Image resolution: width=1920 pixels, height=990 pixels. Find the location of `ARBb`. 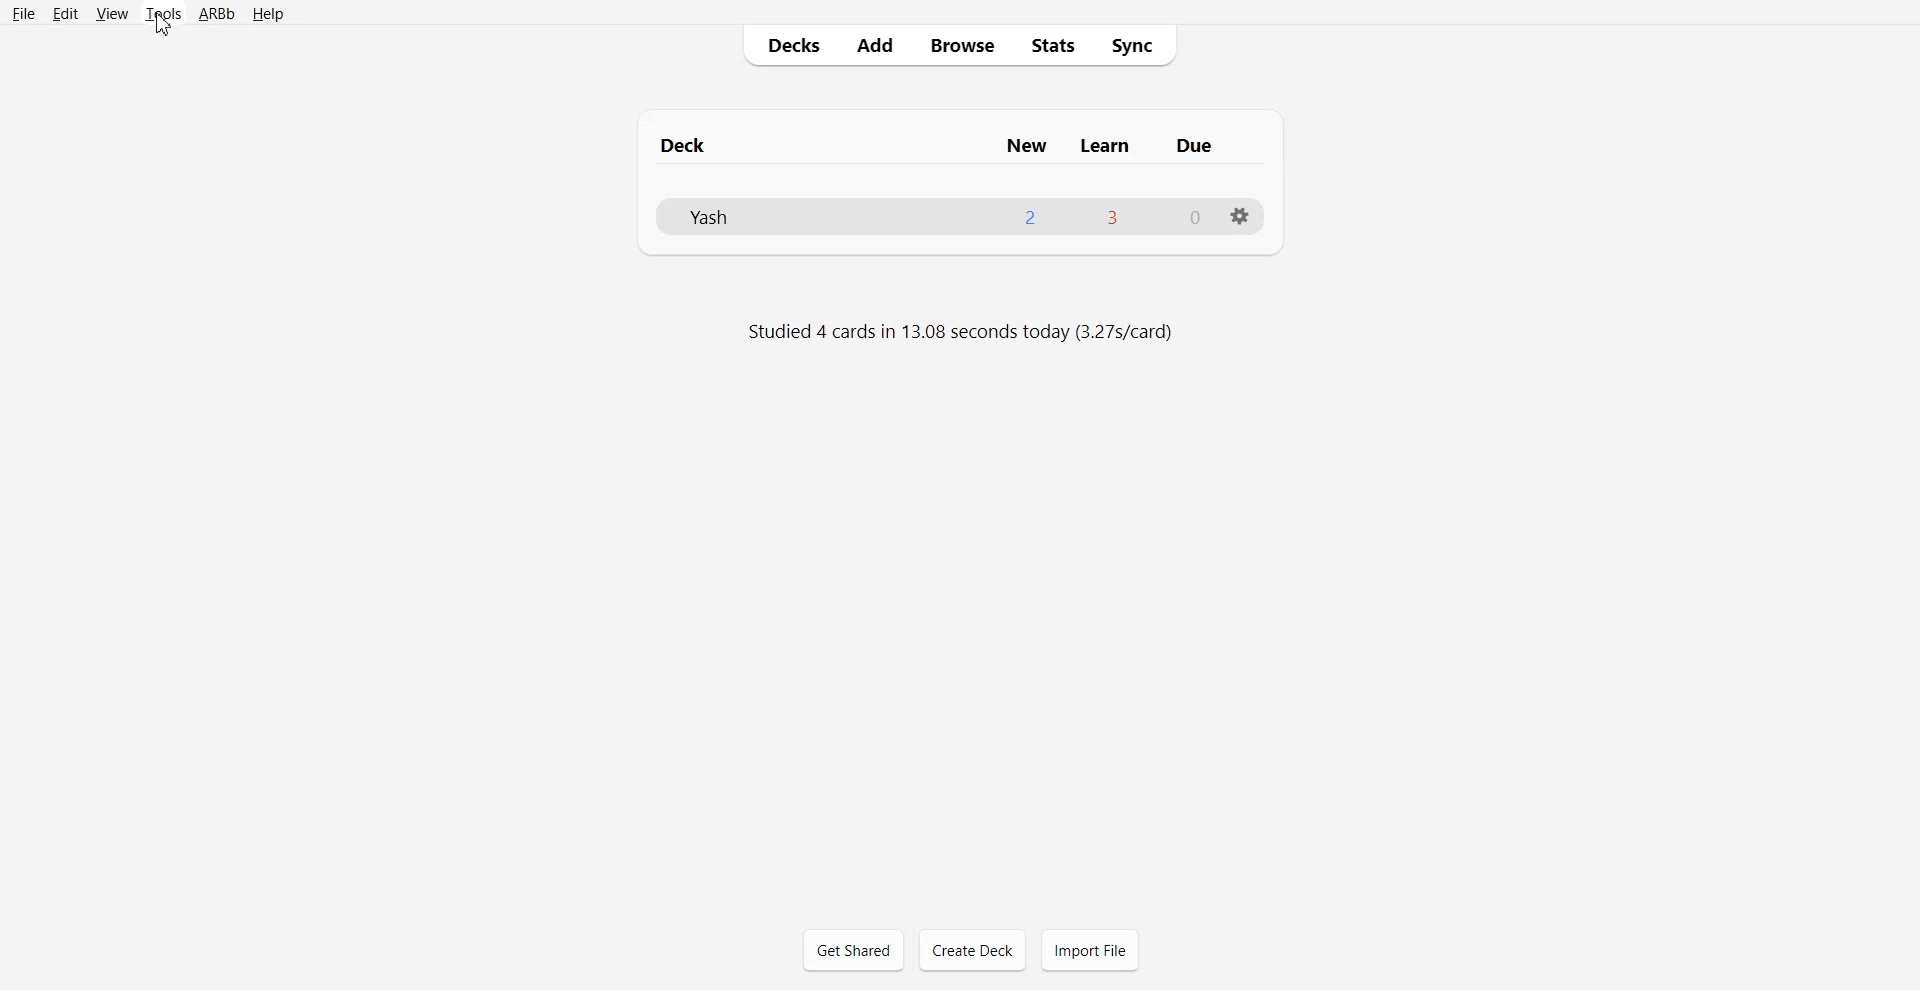

ARBb is located at coordinates (216, 12).